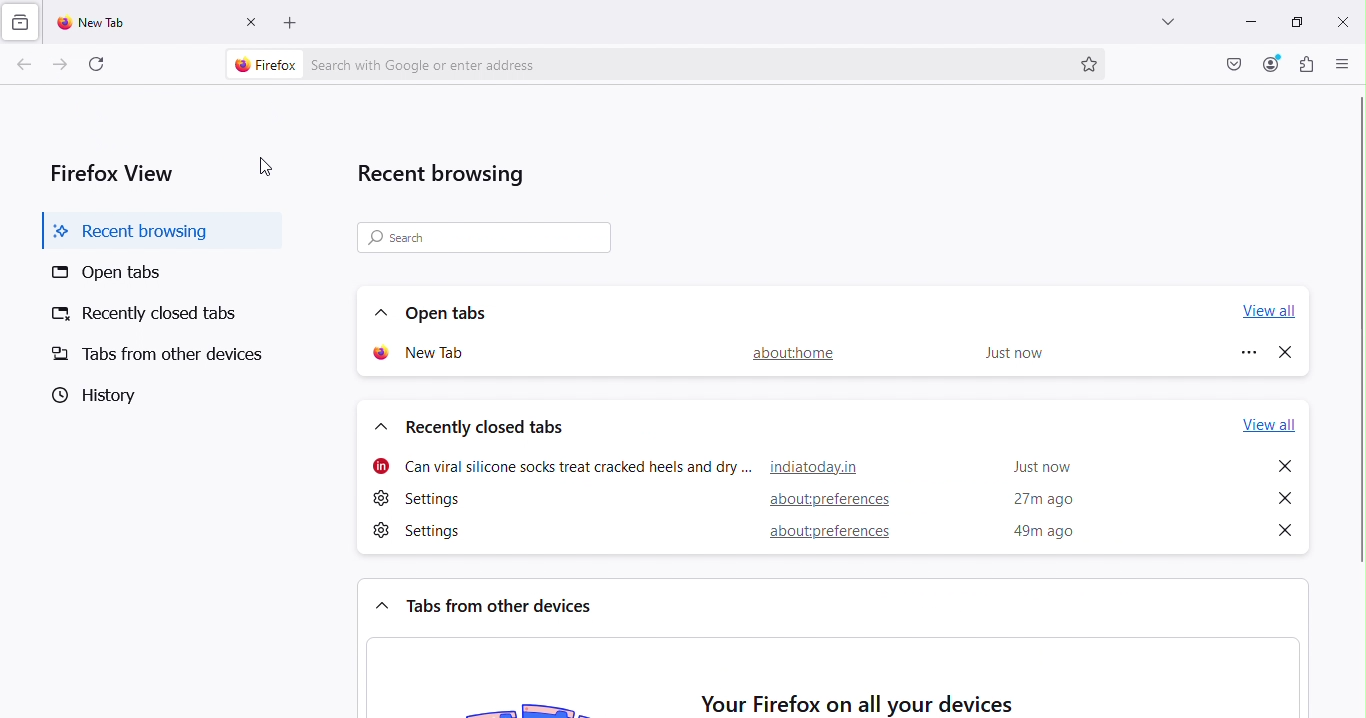 Image resolution: width=1366 pixels, height=718 pixels. I want to click on time, so click(1036, 468).